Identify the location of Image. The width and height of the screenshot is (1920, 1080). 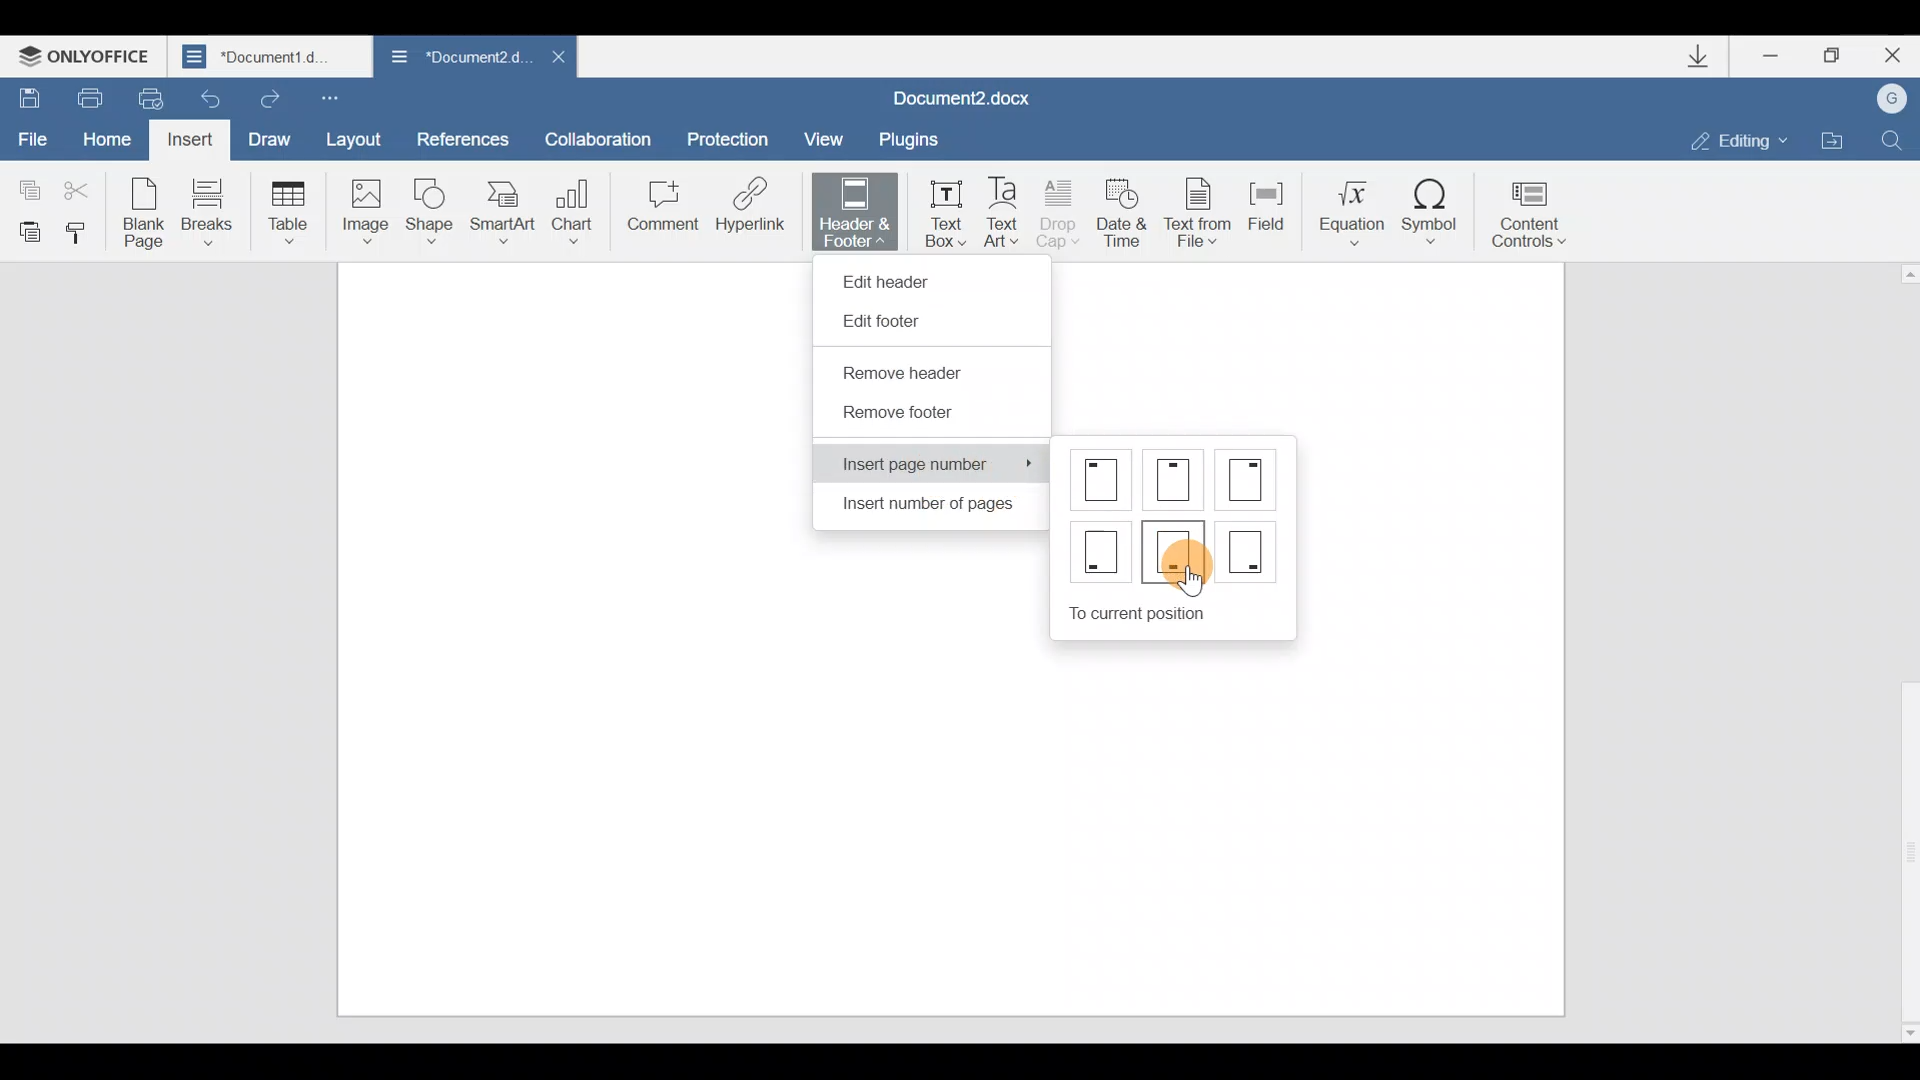
(365, 211).